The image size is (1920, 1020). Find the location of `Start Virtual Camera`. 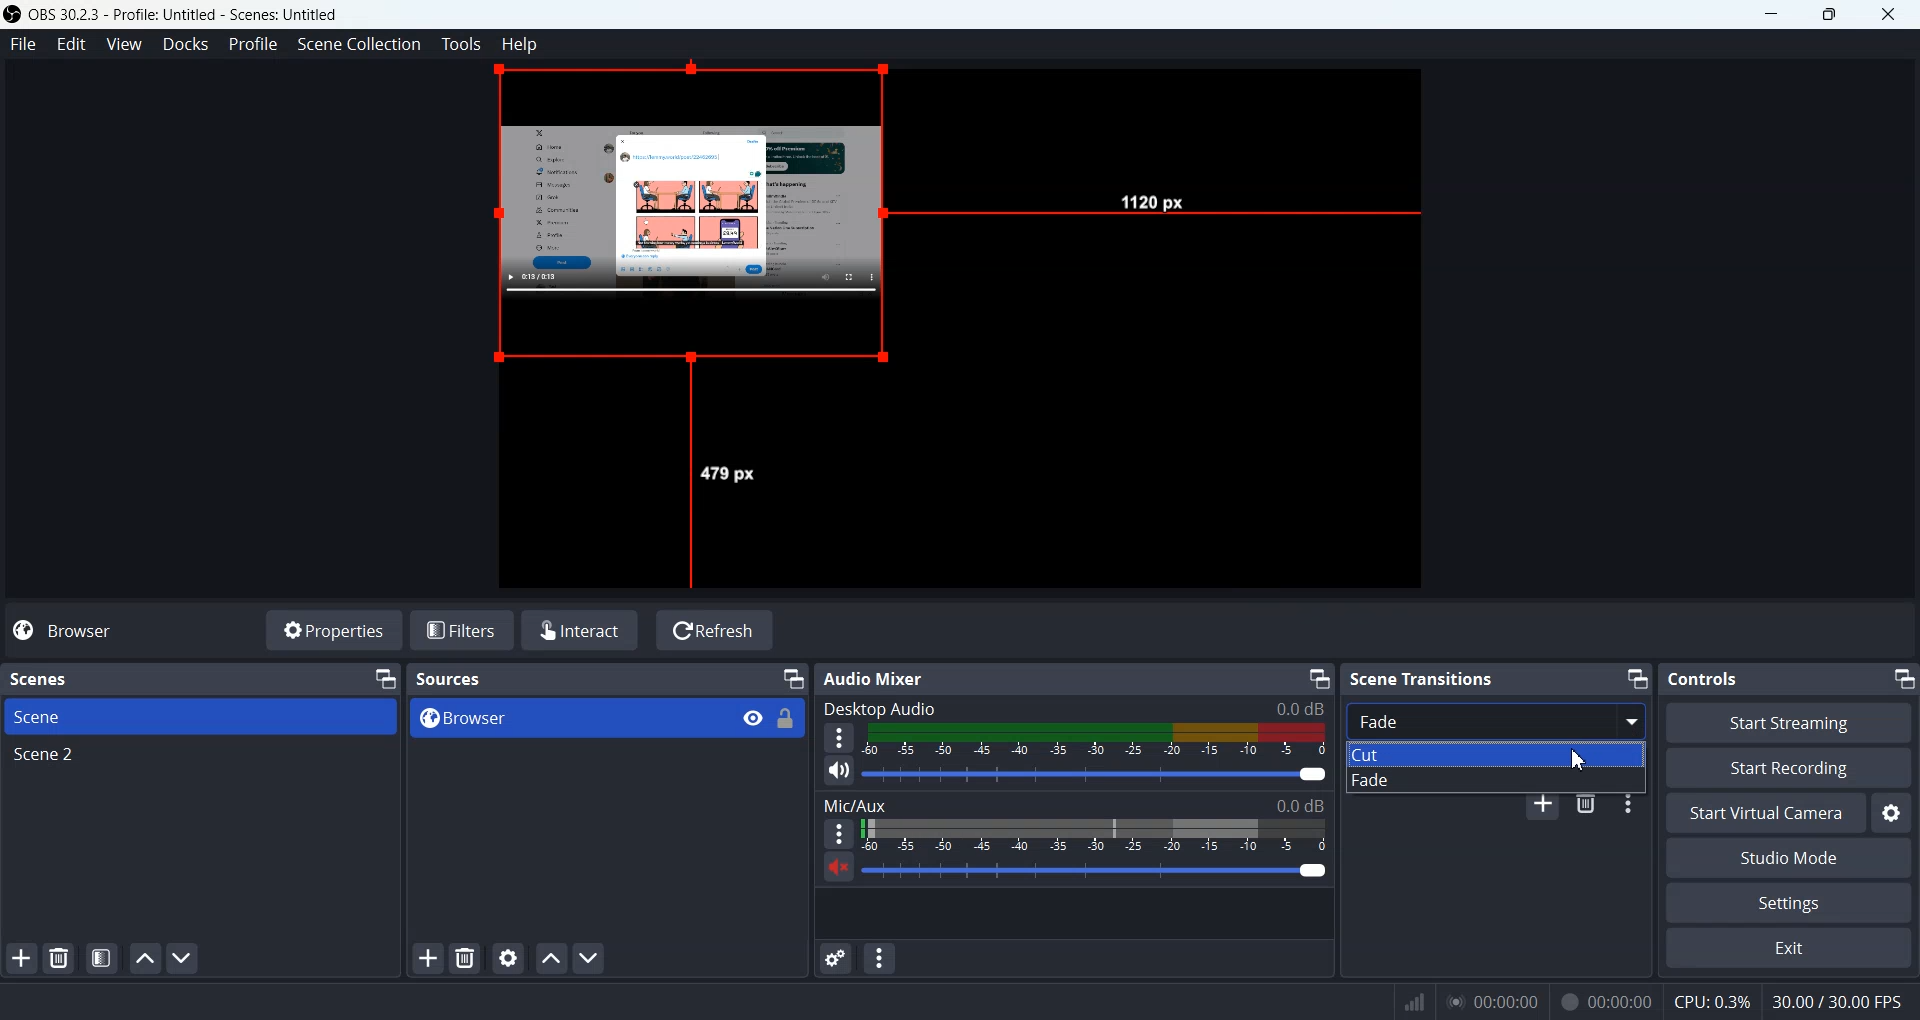

Start Virtual Camera is located at coordinates (1764, 813).